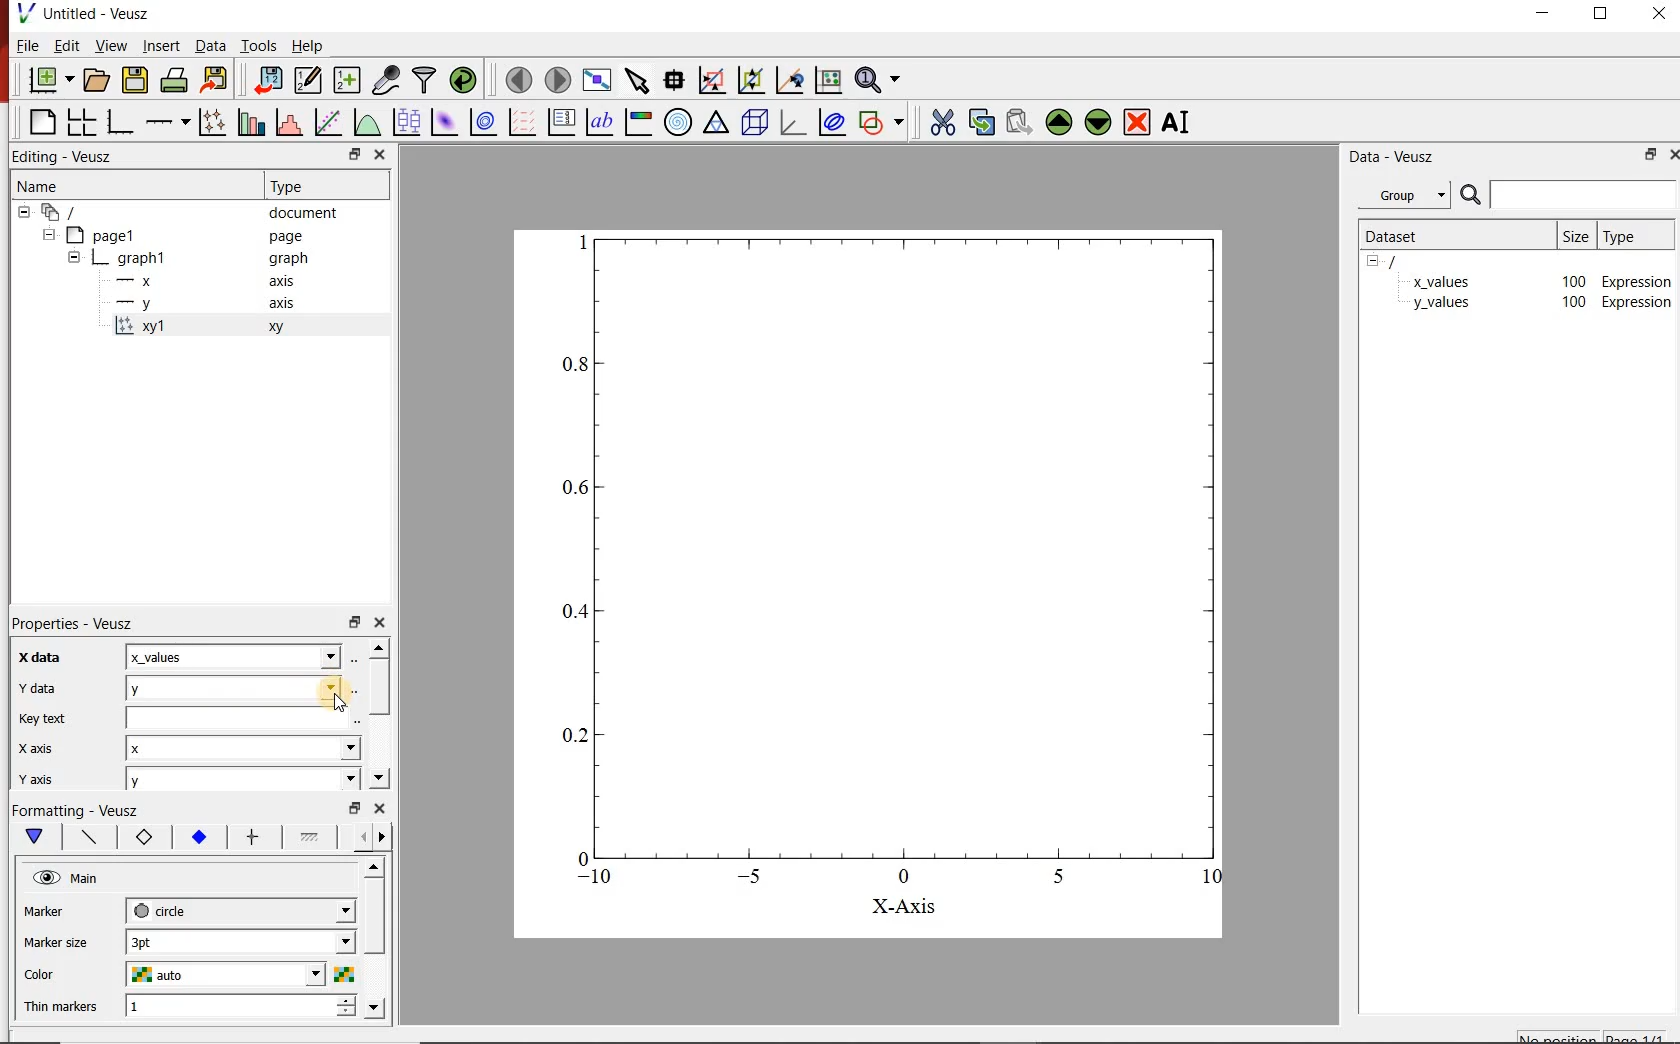 The height and width of the screenshot is (1044, 1680). I want to click on plot key, so click(563, 121).